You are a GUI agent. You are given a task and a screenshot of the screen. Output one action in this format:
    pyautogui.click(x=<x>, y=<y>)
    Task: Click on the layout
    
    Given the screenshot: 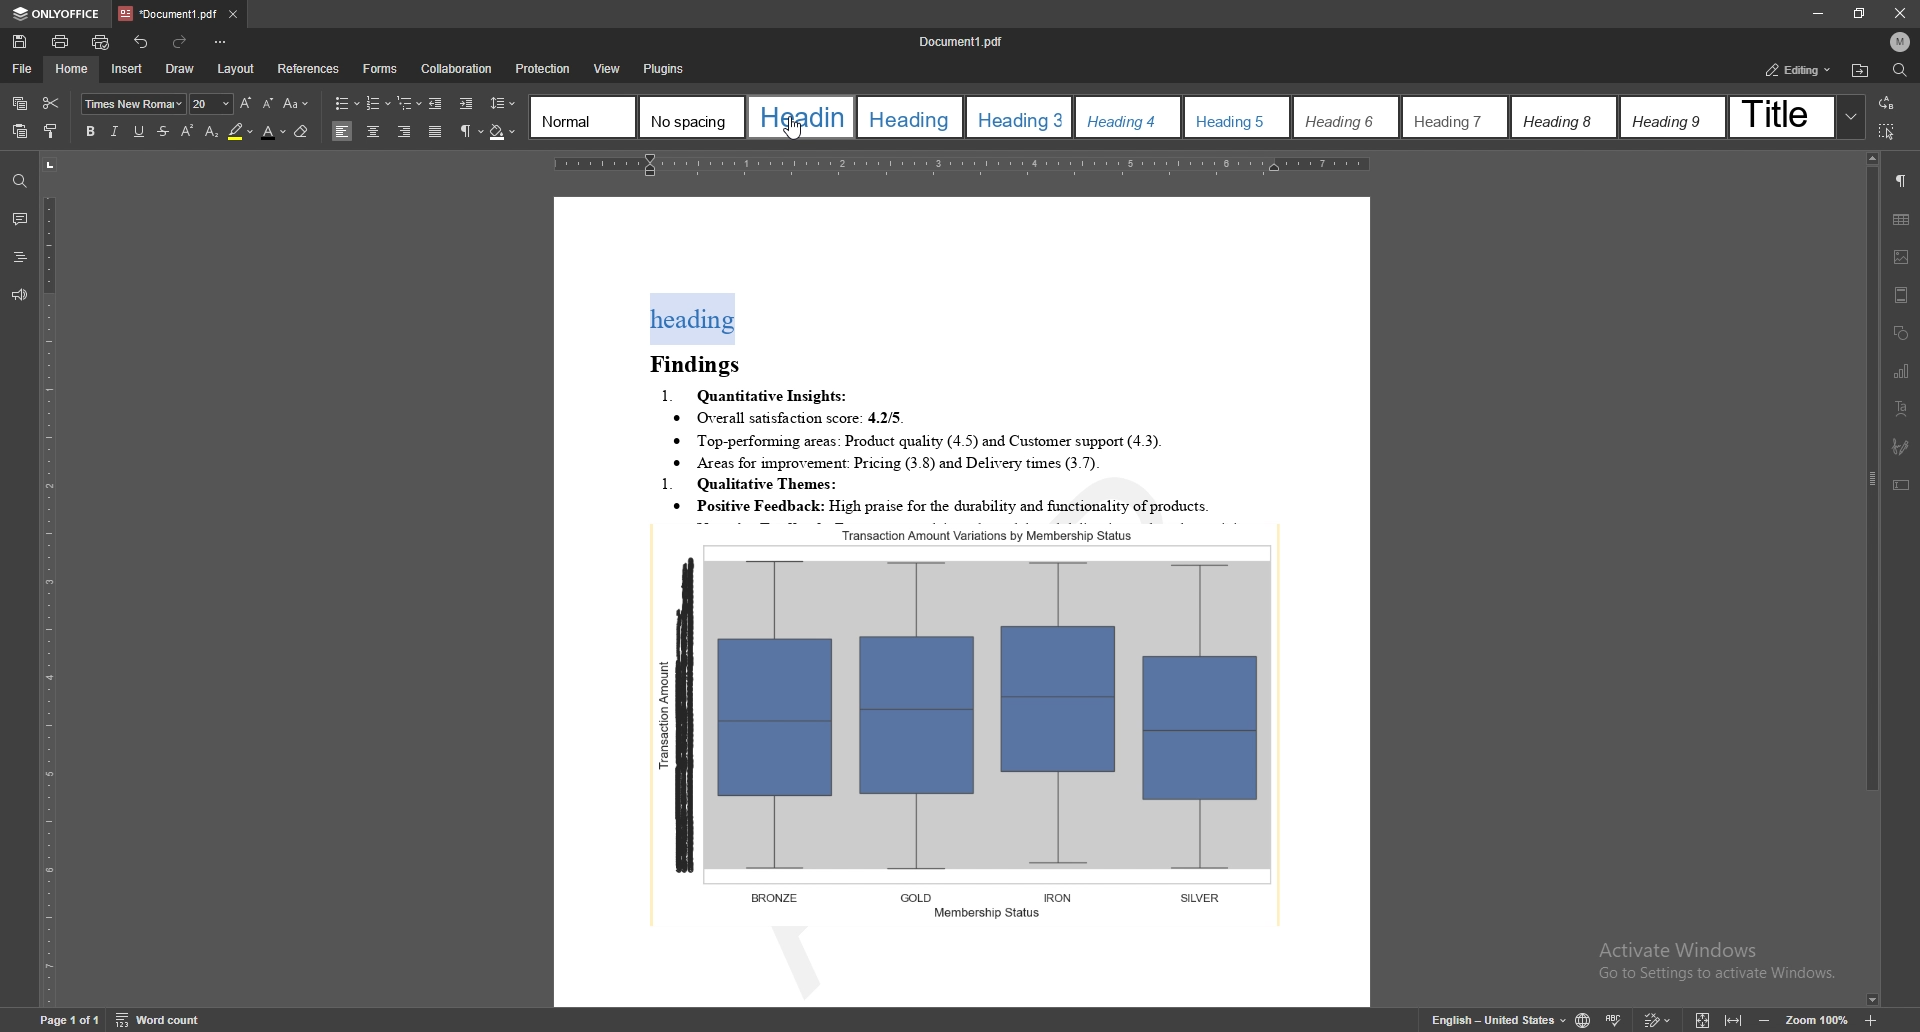 What is the action you would take?
    pyautogui.click(x=237, y=69)
    